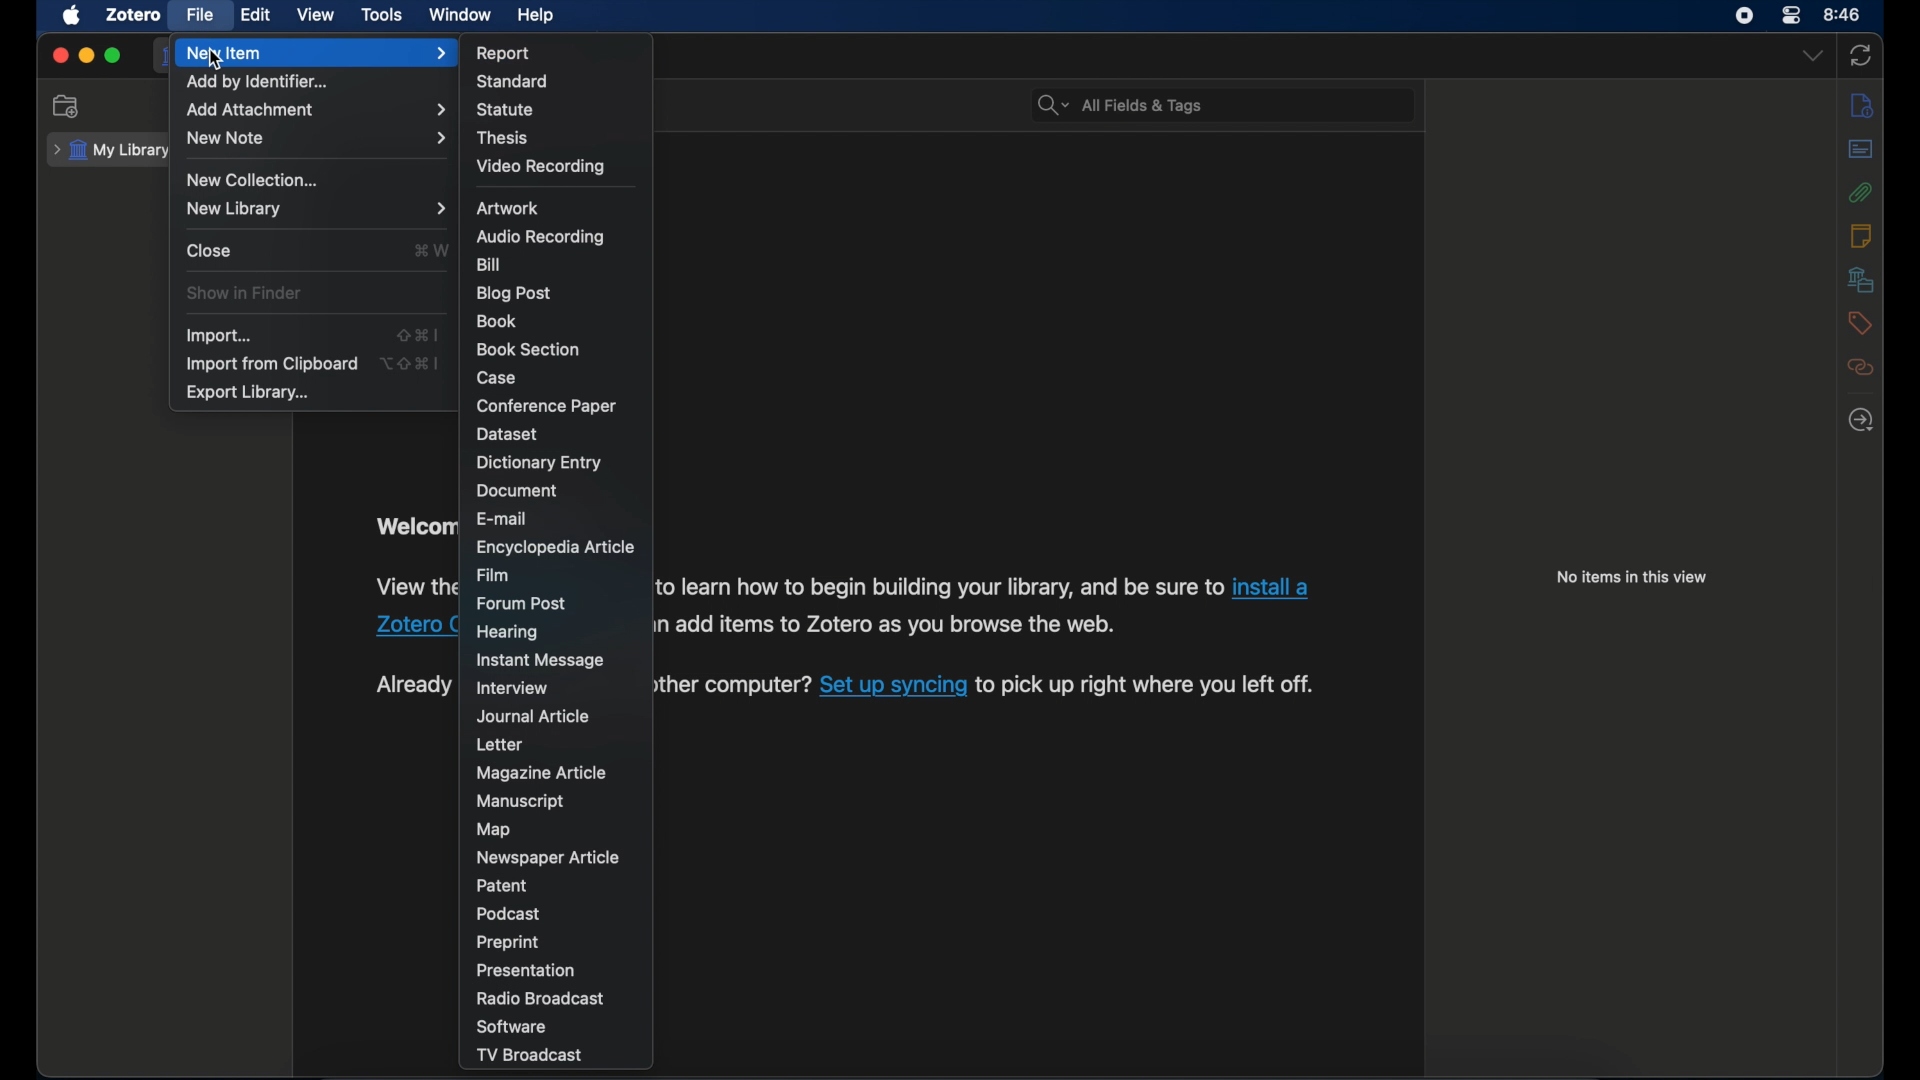 The image size is (1920, 1080). Describe the element at coordinates (500, 886) in the screenshot. I see `patent` at that location.